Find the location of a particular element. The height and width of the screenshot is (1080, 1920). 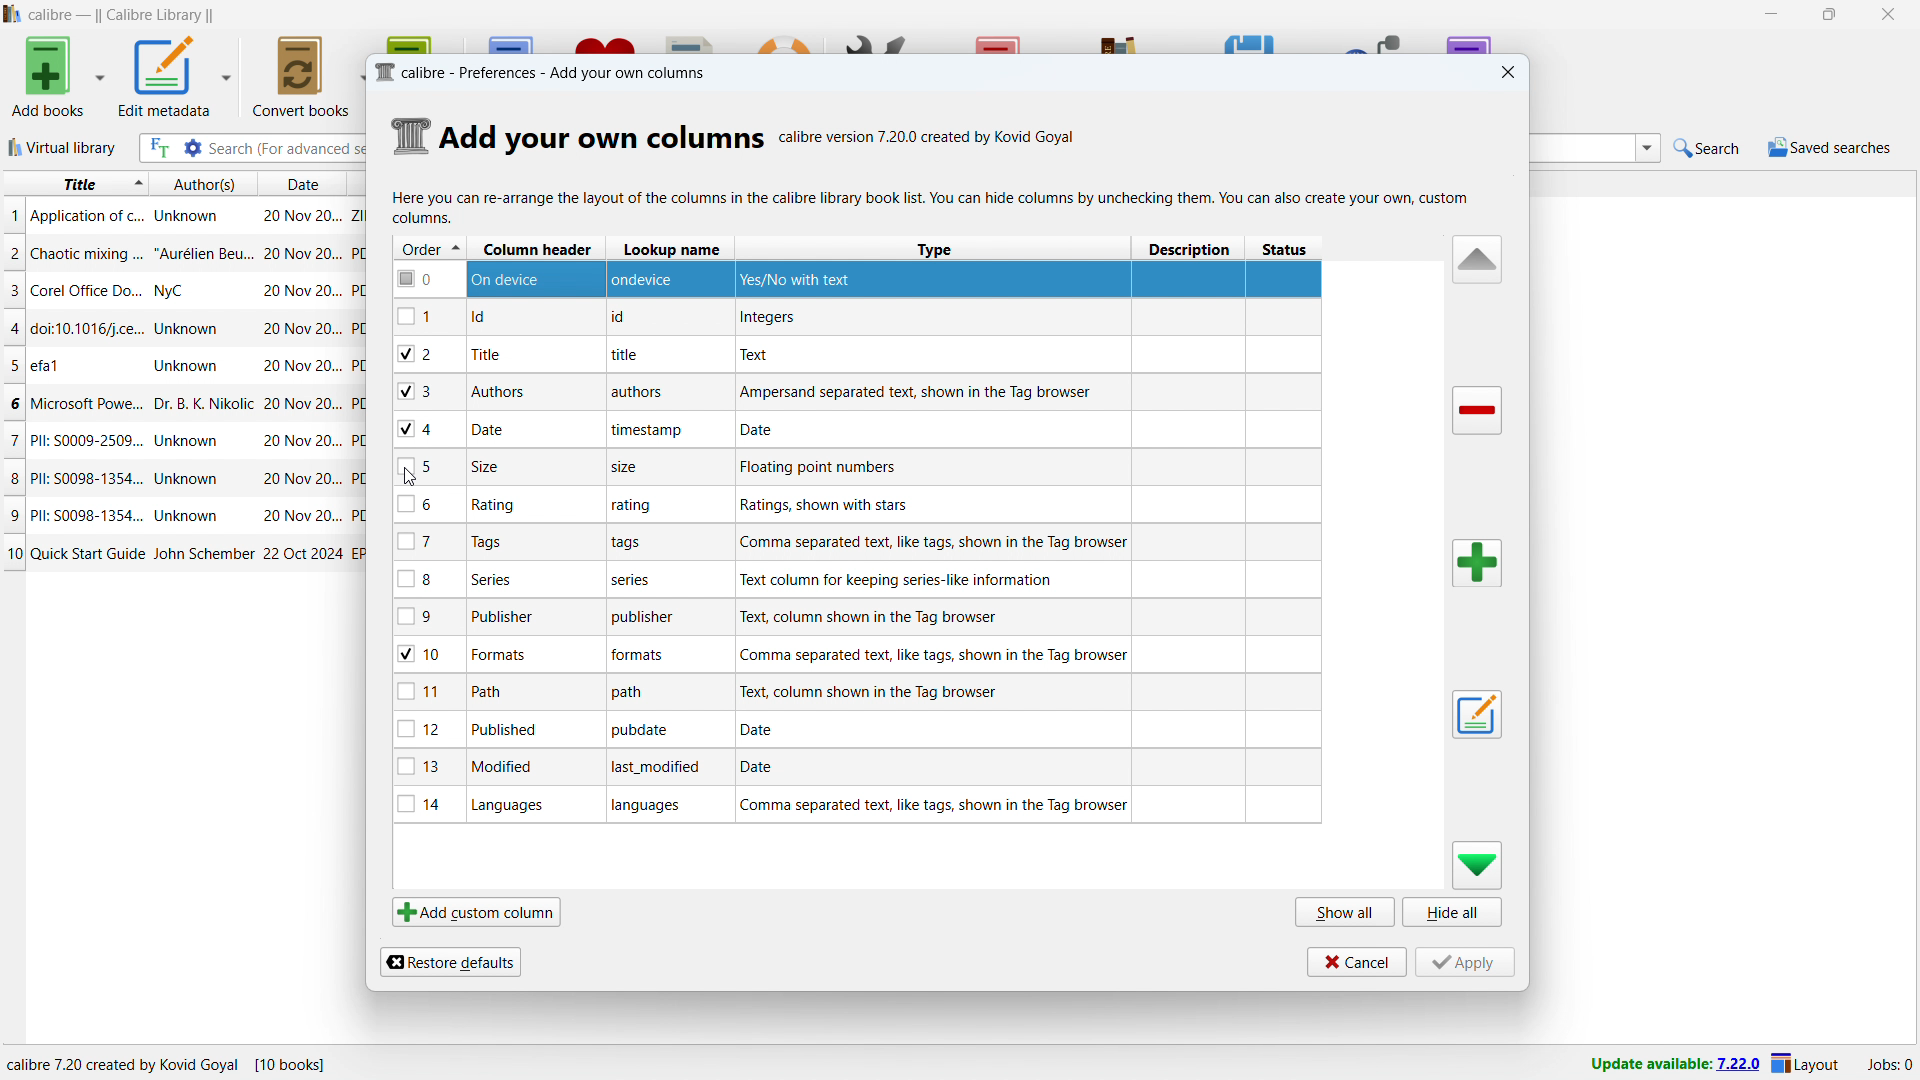

title is located at coordinates (87, 217).